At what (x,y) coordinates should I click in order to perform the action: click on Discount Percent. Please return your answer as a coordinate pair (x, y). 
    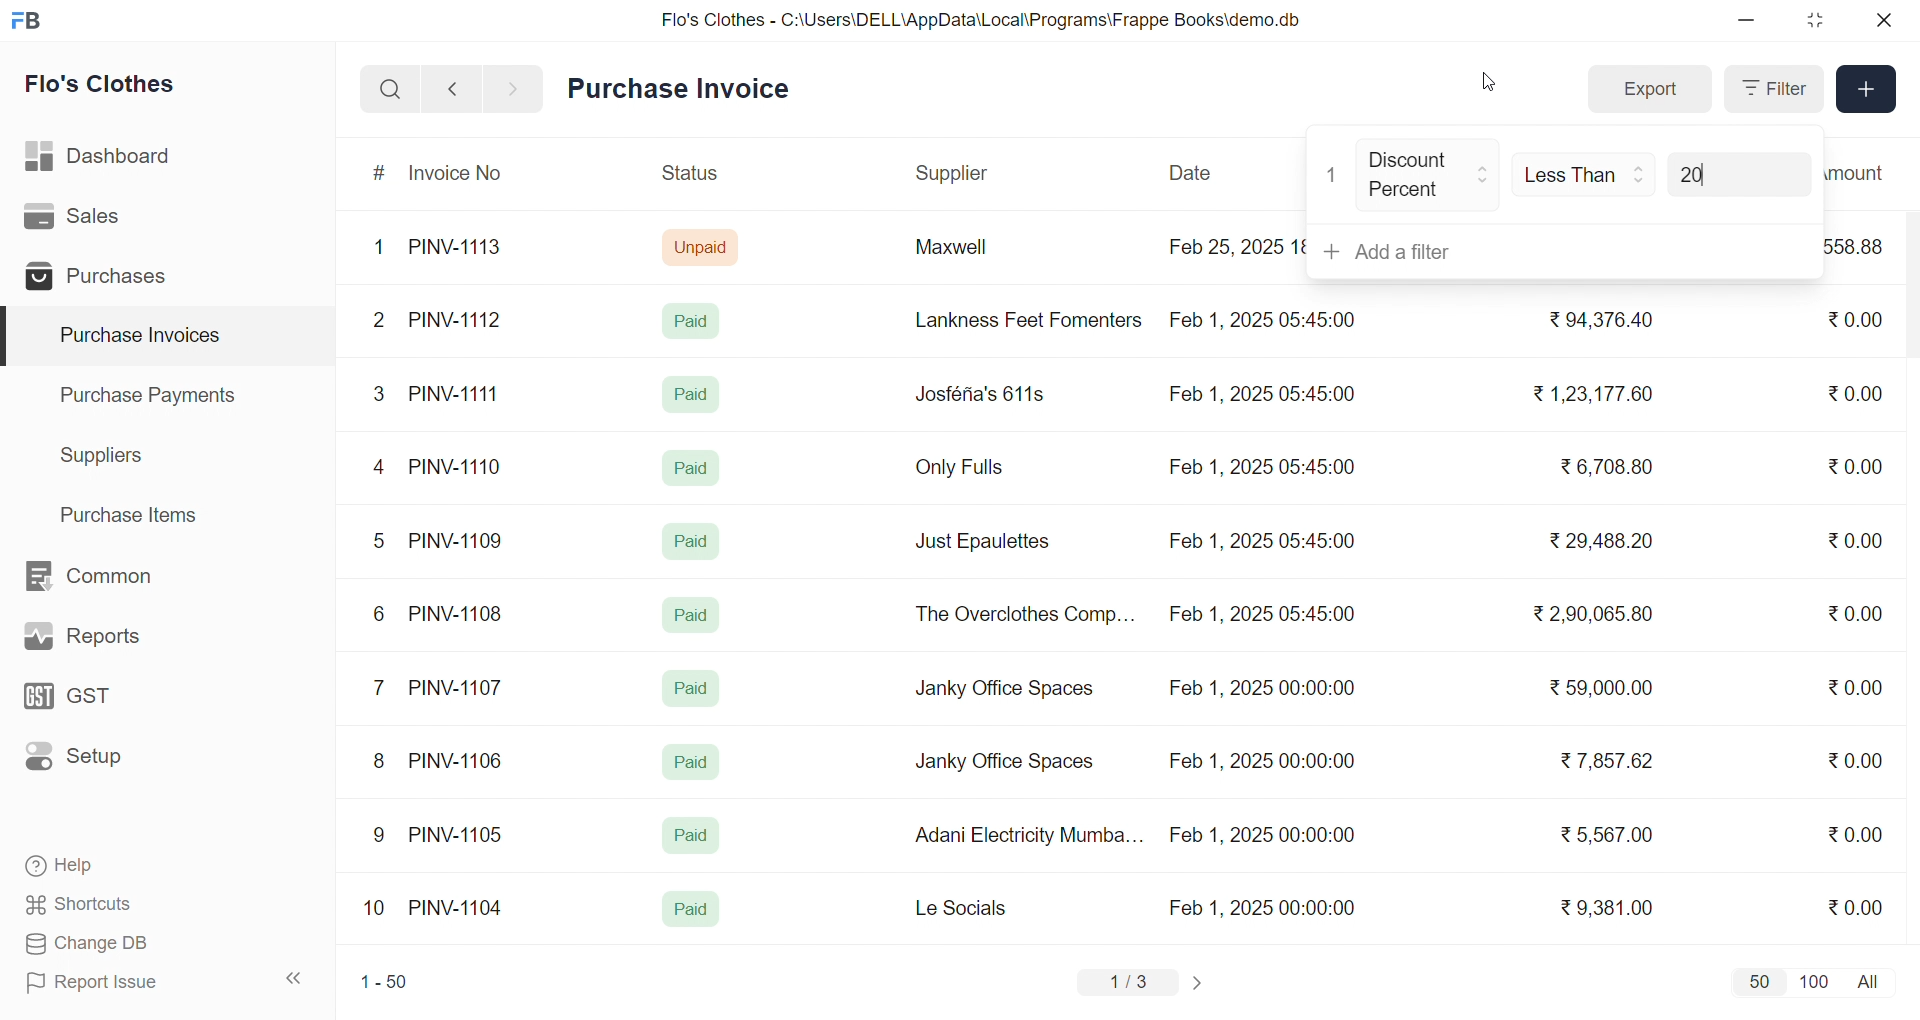
    Looking at the image, I should click on (1429, 175).